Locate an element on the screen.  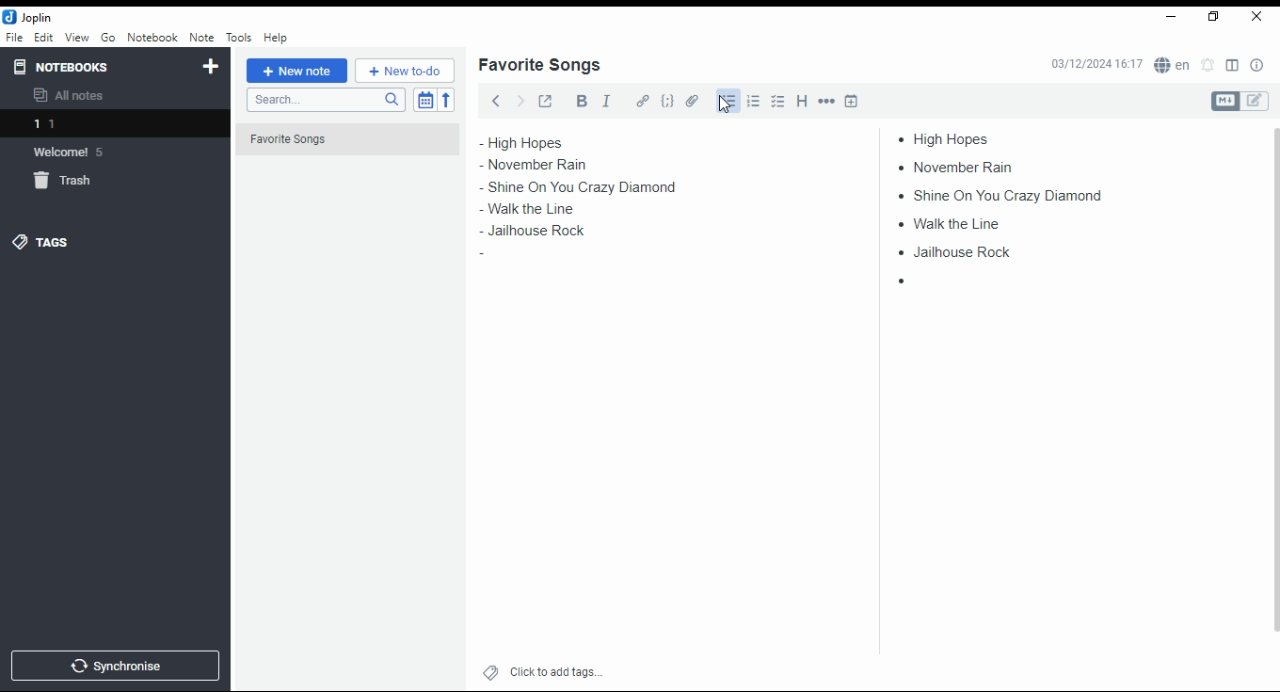
edit is located at coordinates (43, 36).